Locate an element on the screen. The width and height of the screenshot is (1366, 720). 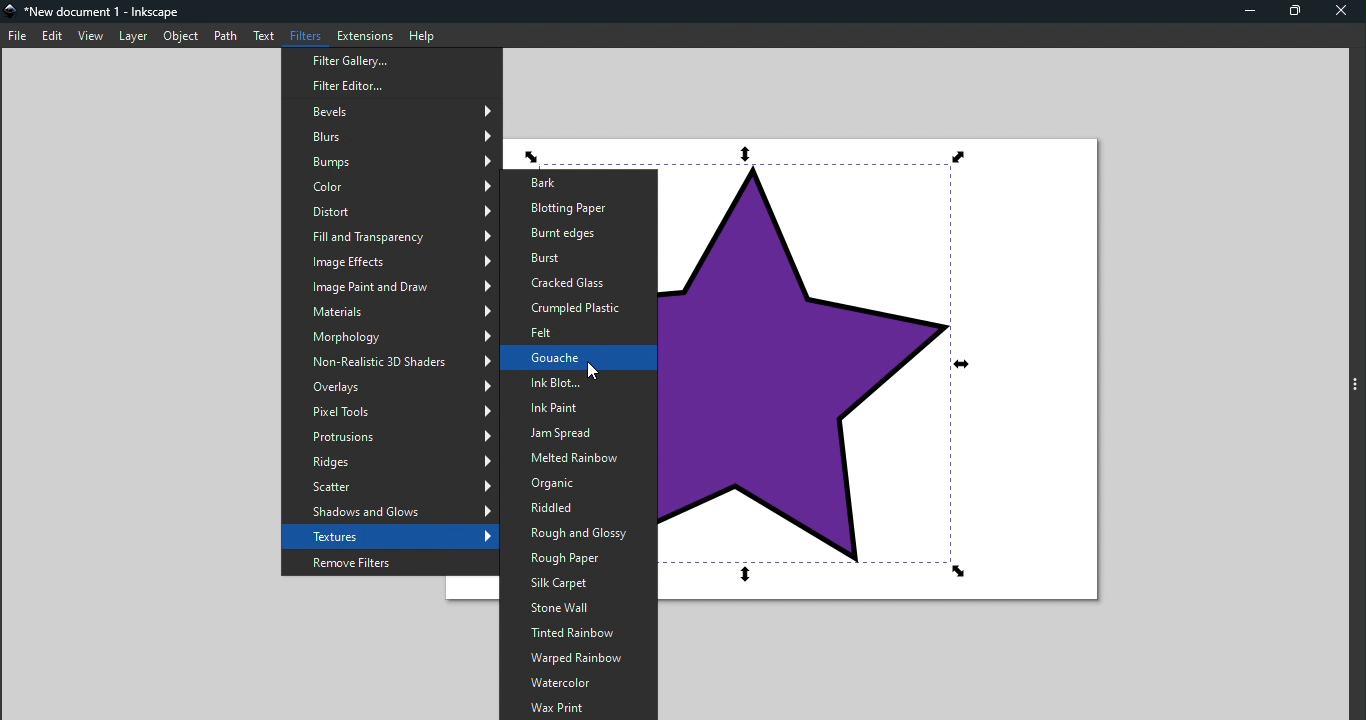
Organic is located at coordinates (575, 483).